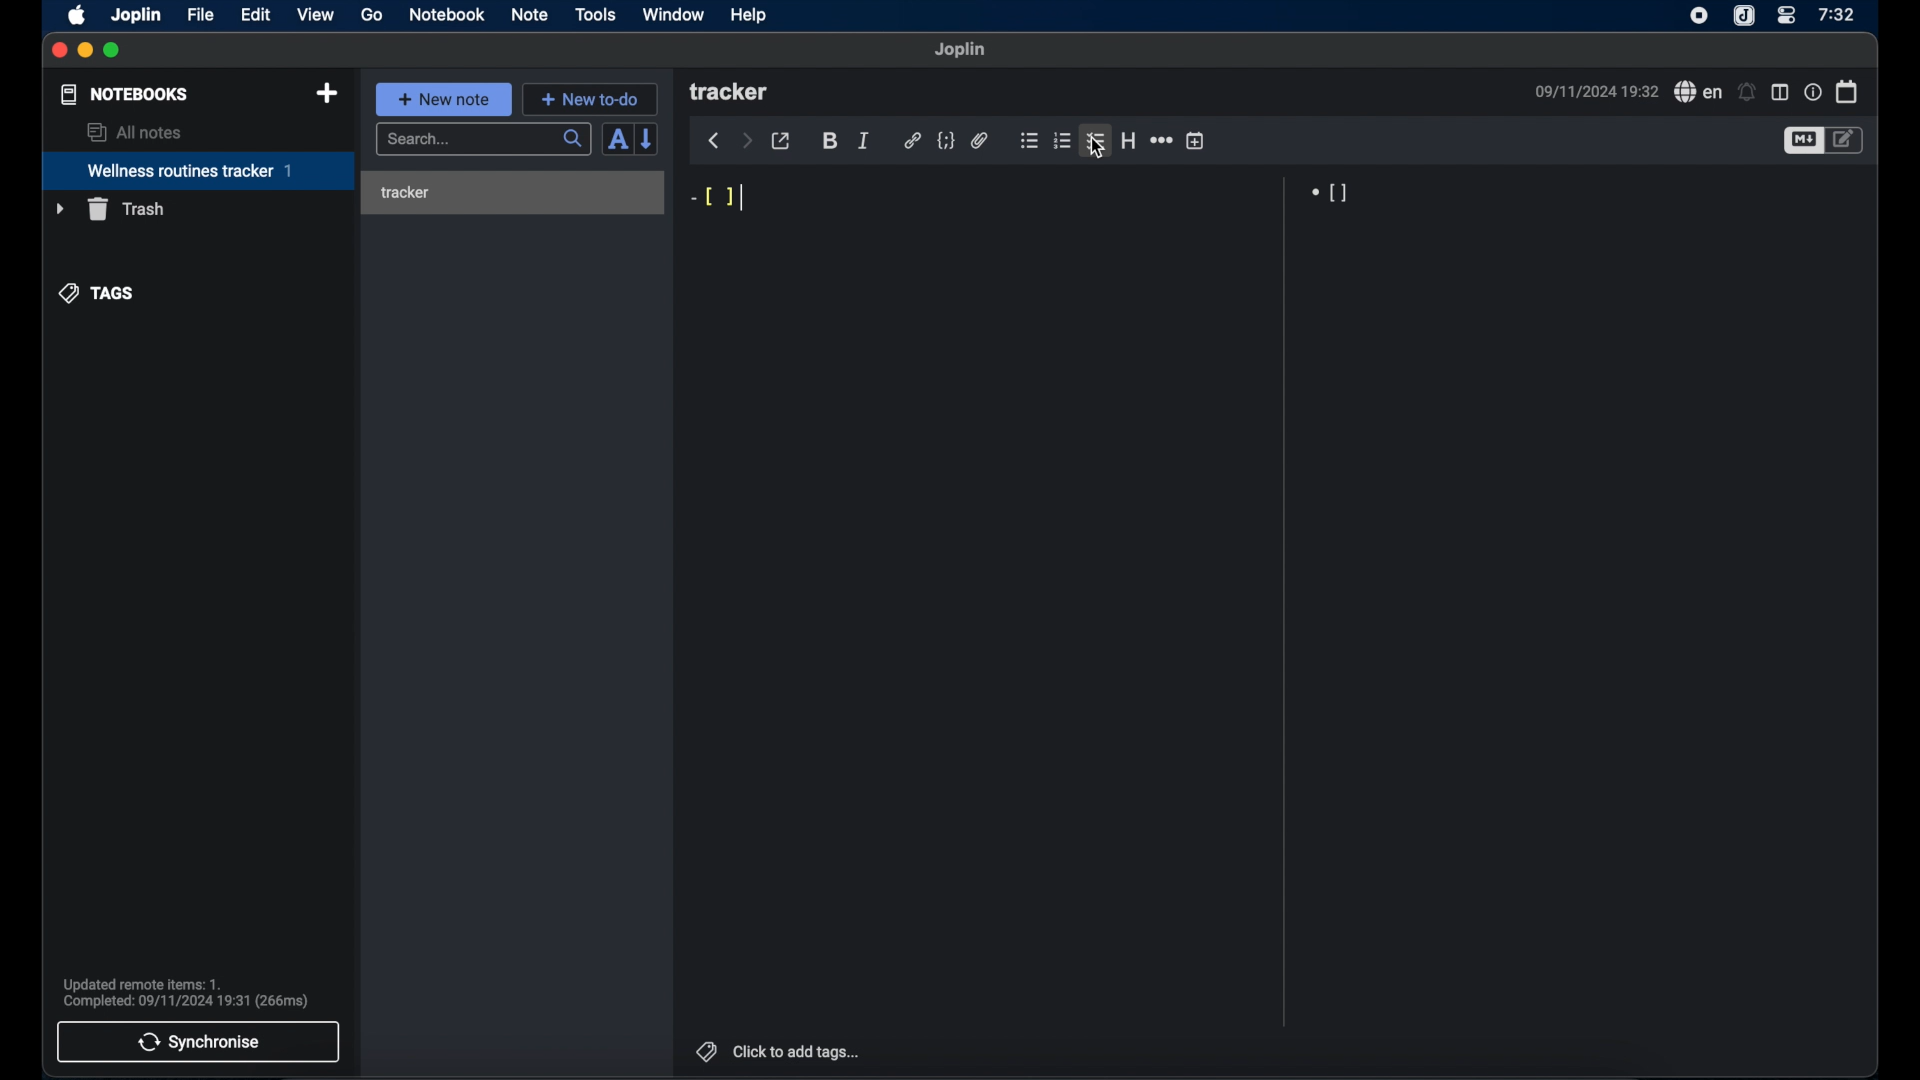  What do you see at coordinates (125, 94) in the screenshot?
I see `notebooks` at bounding box center [125, 94].